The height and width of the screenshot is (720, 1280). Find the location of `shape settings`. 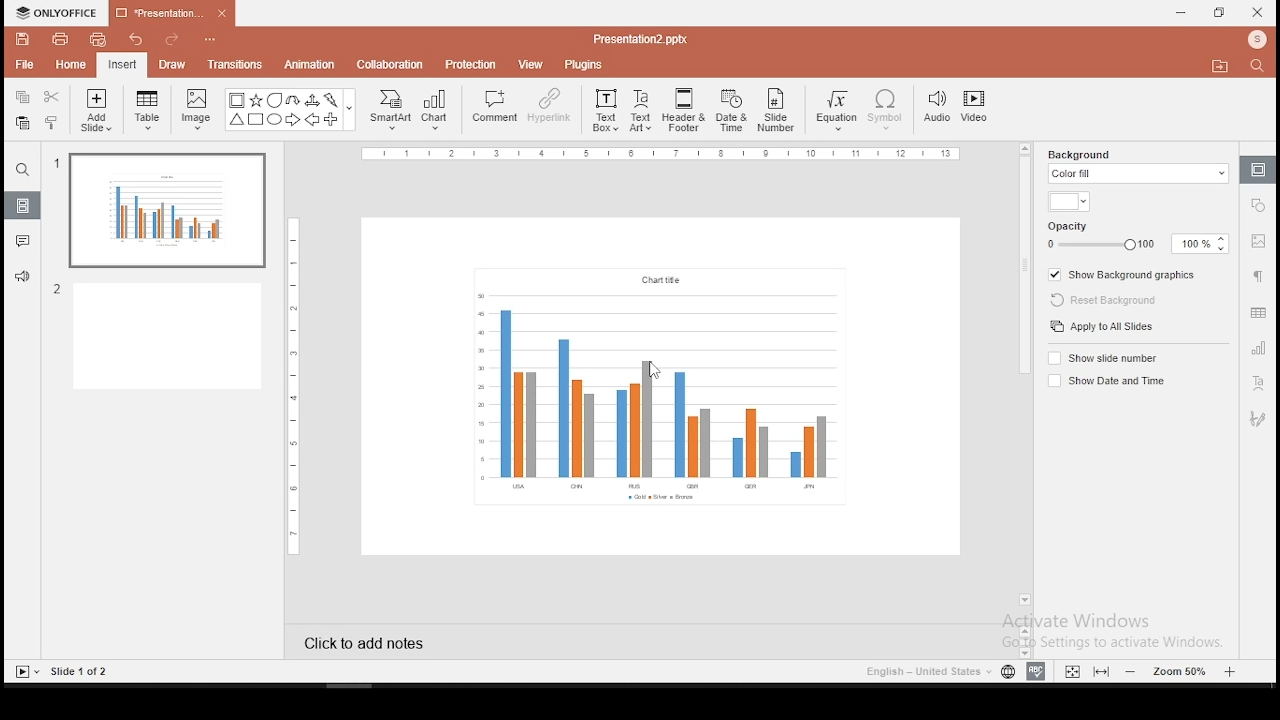

shape settings is located at coordinates (1257, 205).